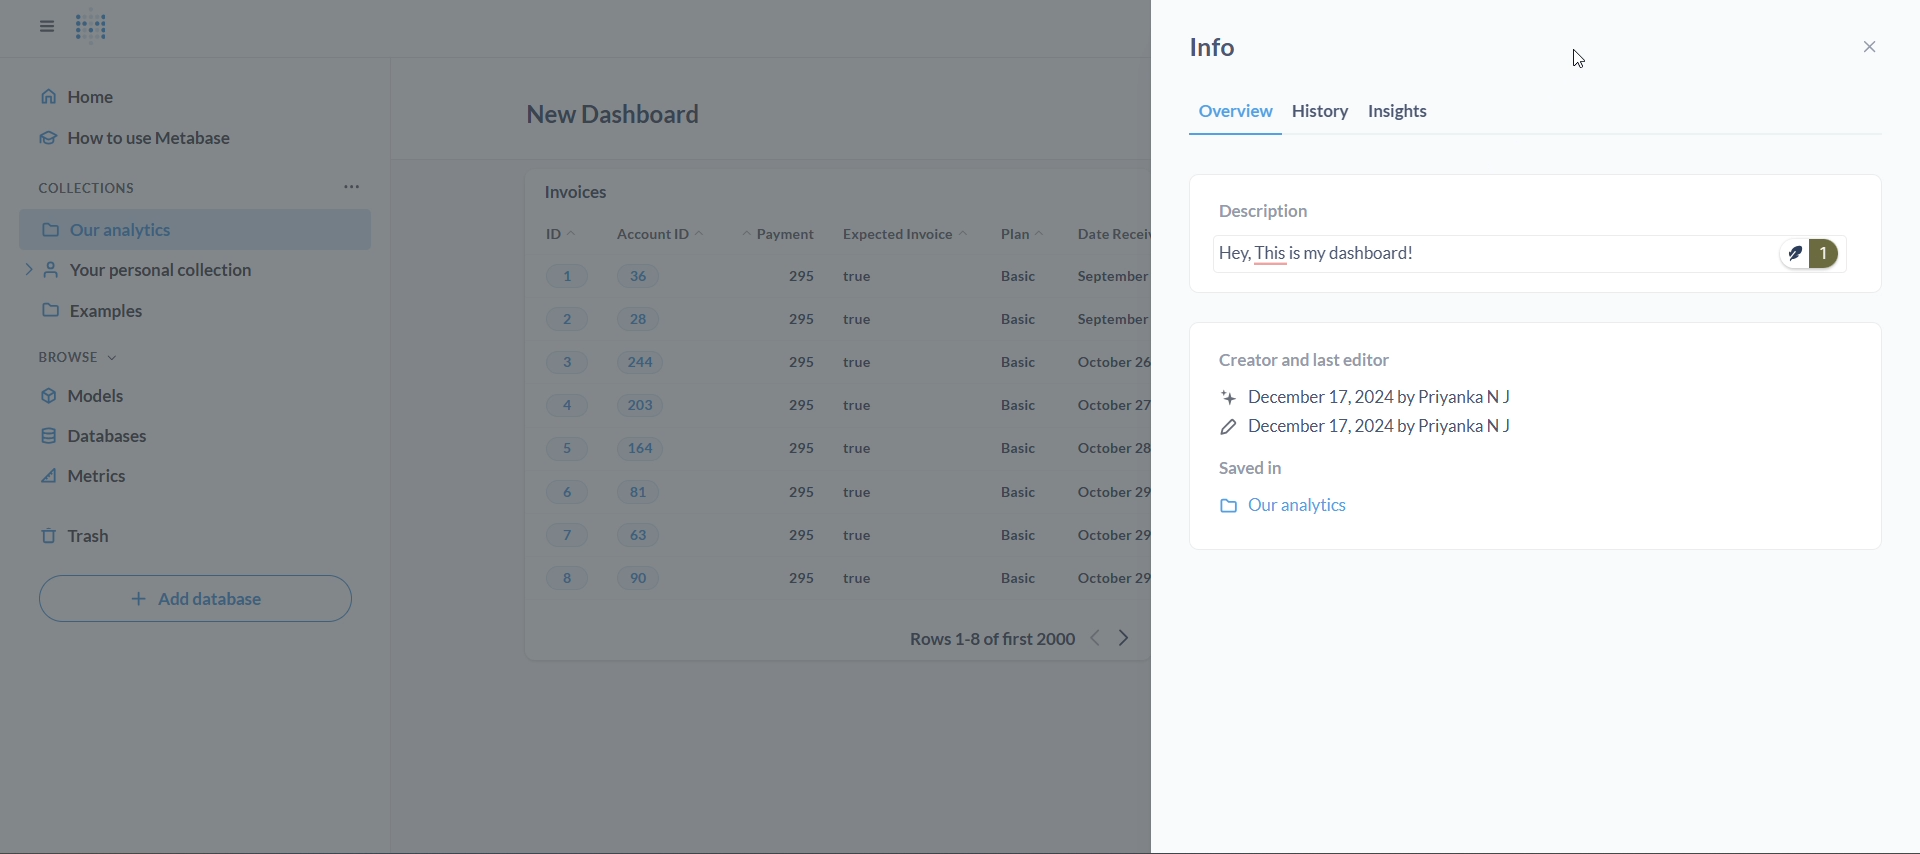 The width and height of the screenshot is (1920, 854). Describe the element at coordinates (1022, 406) in the screenshot. I see `Basic` at that location.